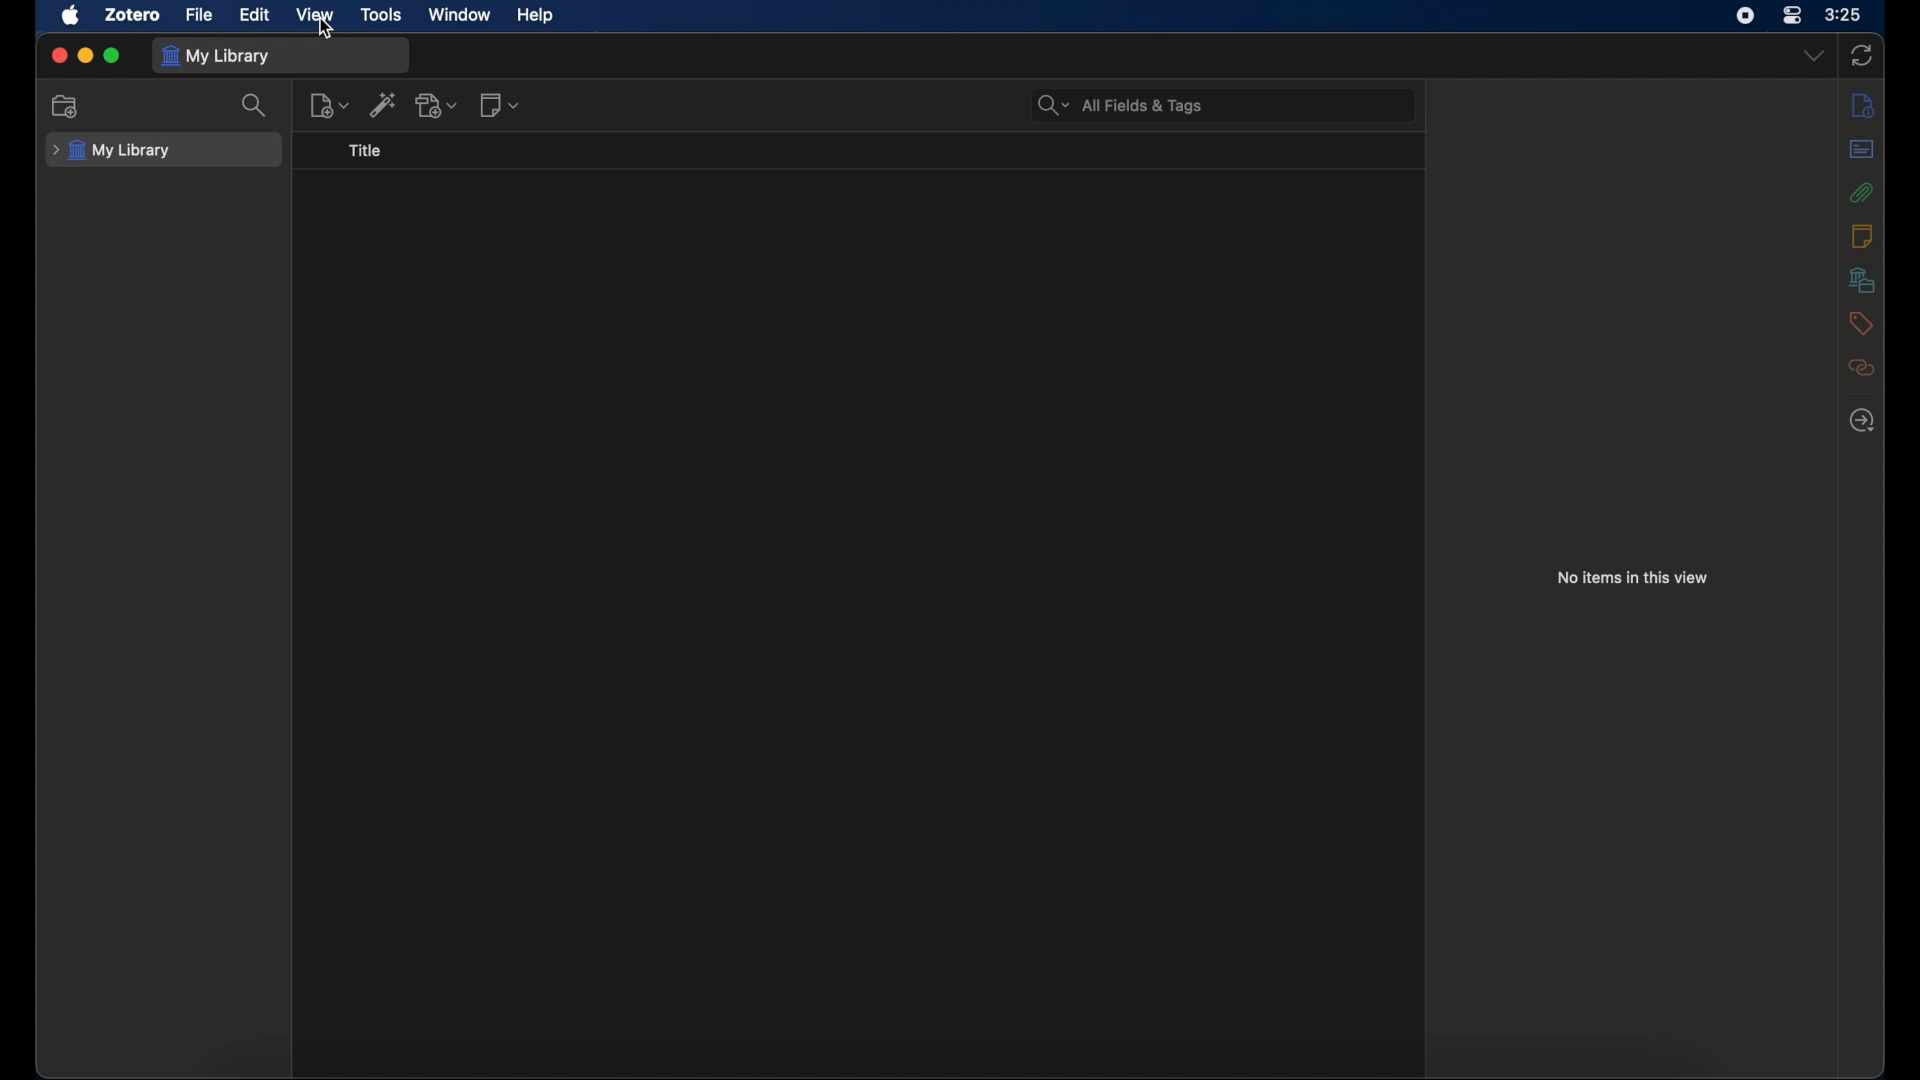  What do you see at coordinates (382, 14) in the screenshot?
I see `tools` at bounding box center [382, 14].